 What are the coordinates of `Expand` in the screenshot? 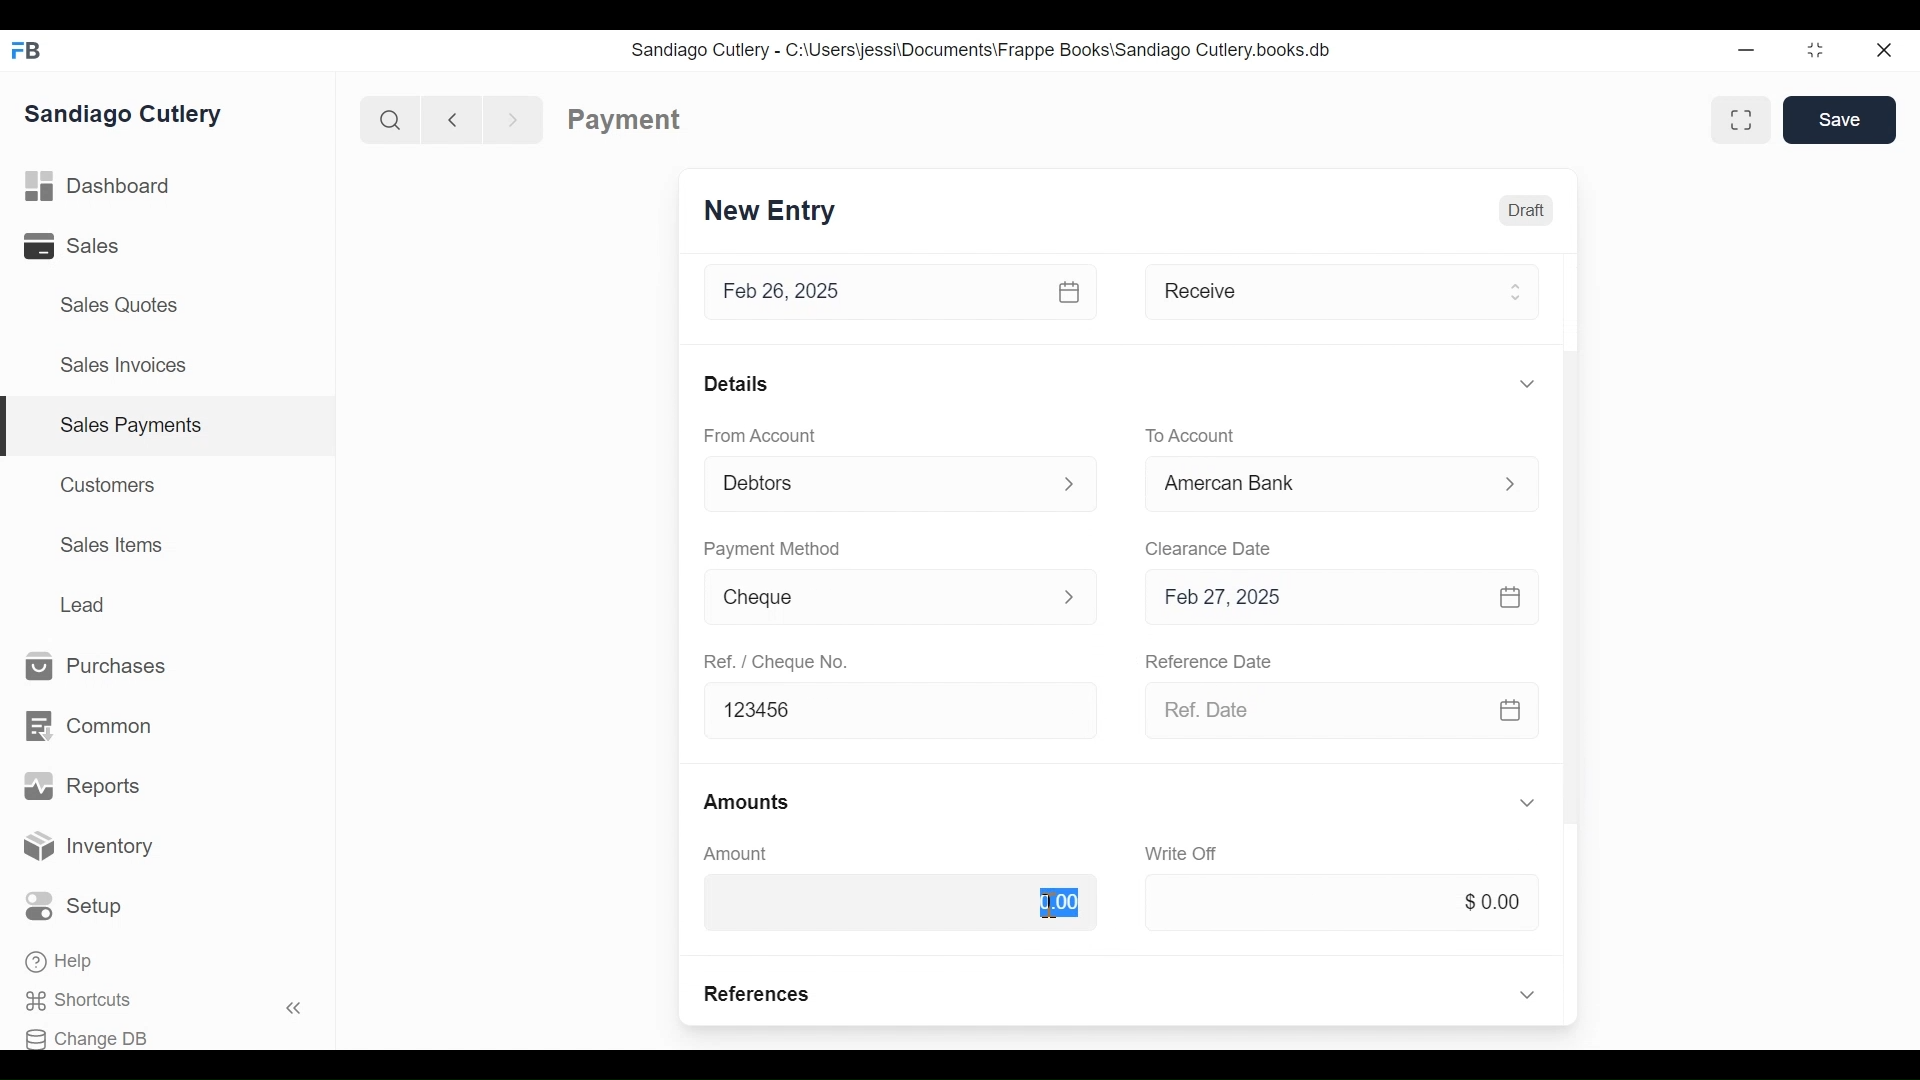 It's located at (1529, 803).